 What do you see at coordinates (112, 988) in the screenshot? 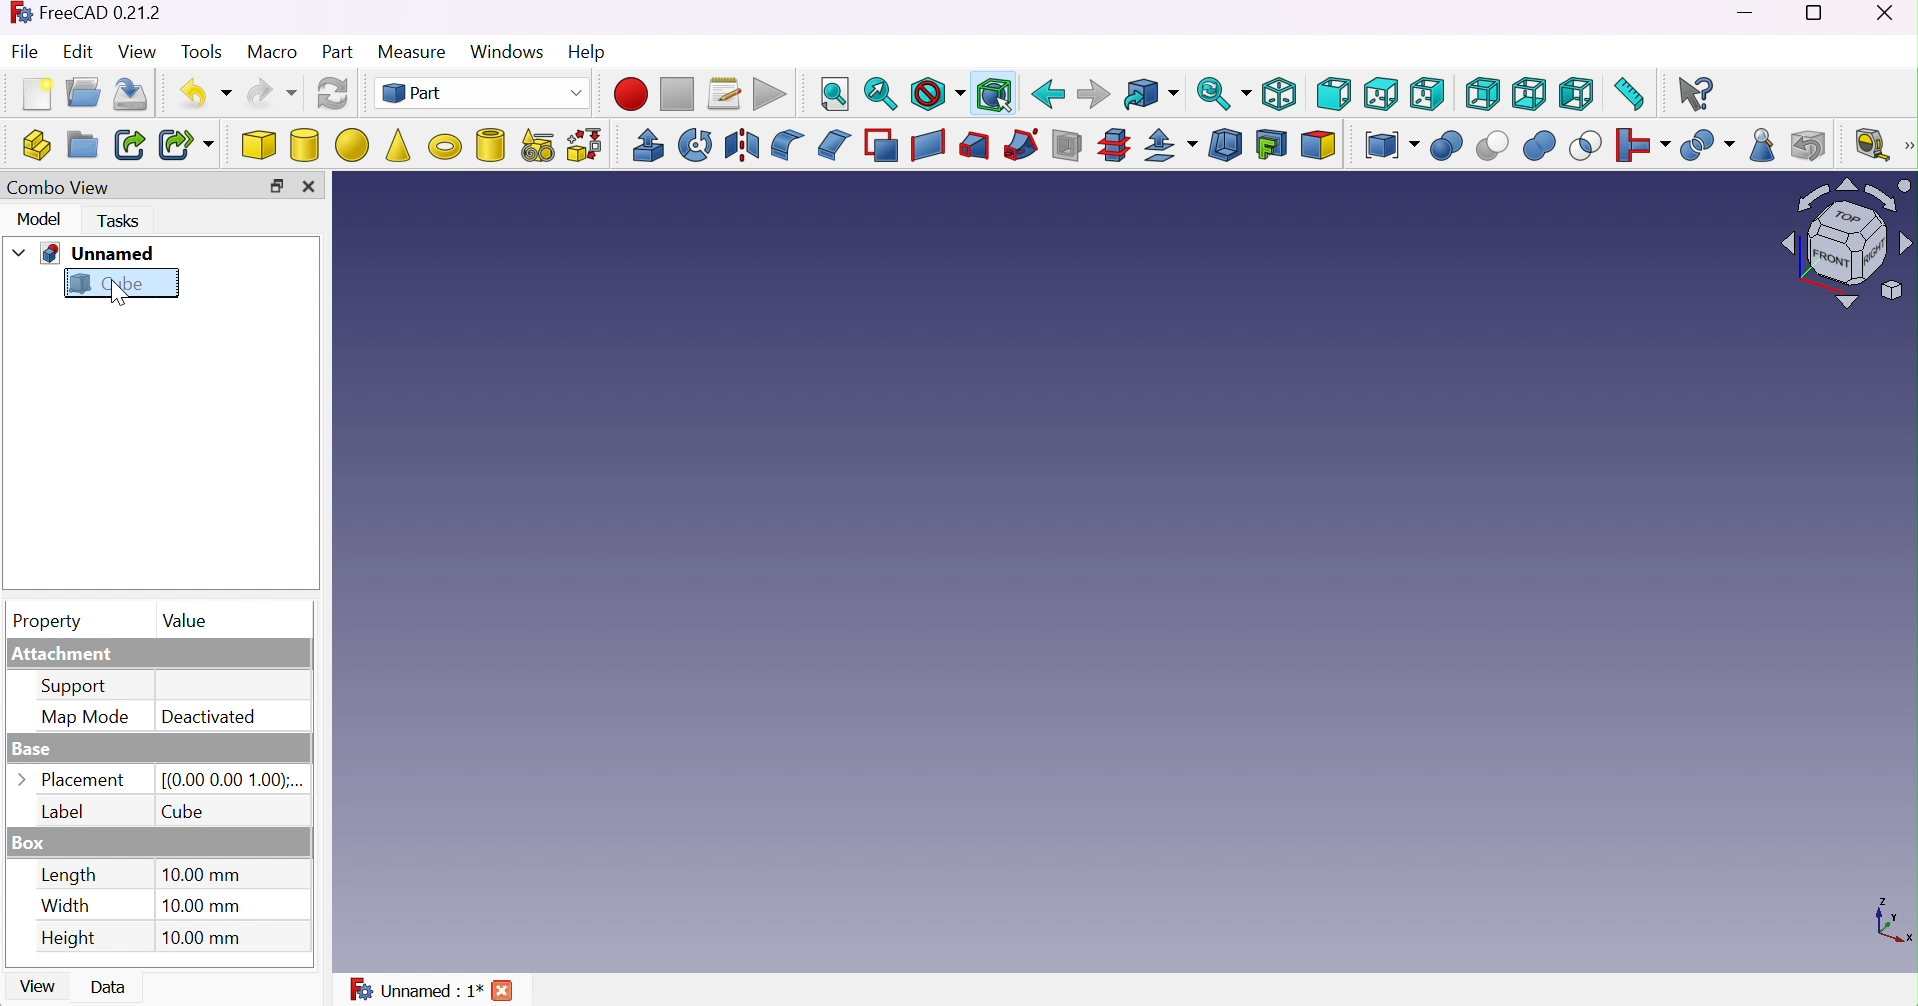
I see `Data` at bounding box center [112, 988].